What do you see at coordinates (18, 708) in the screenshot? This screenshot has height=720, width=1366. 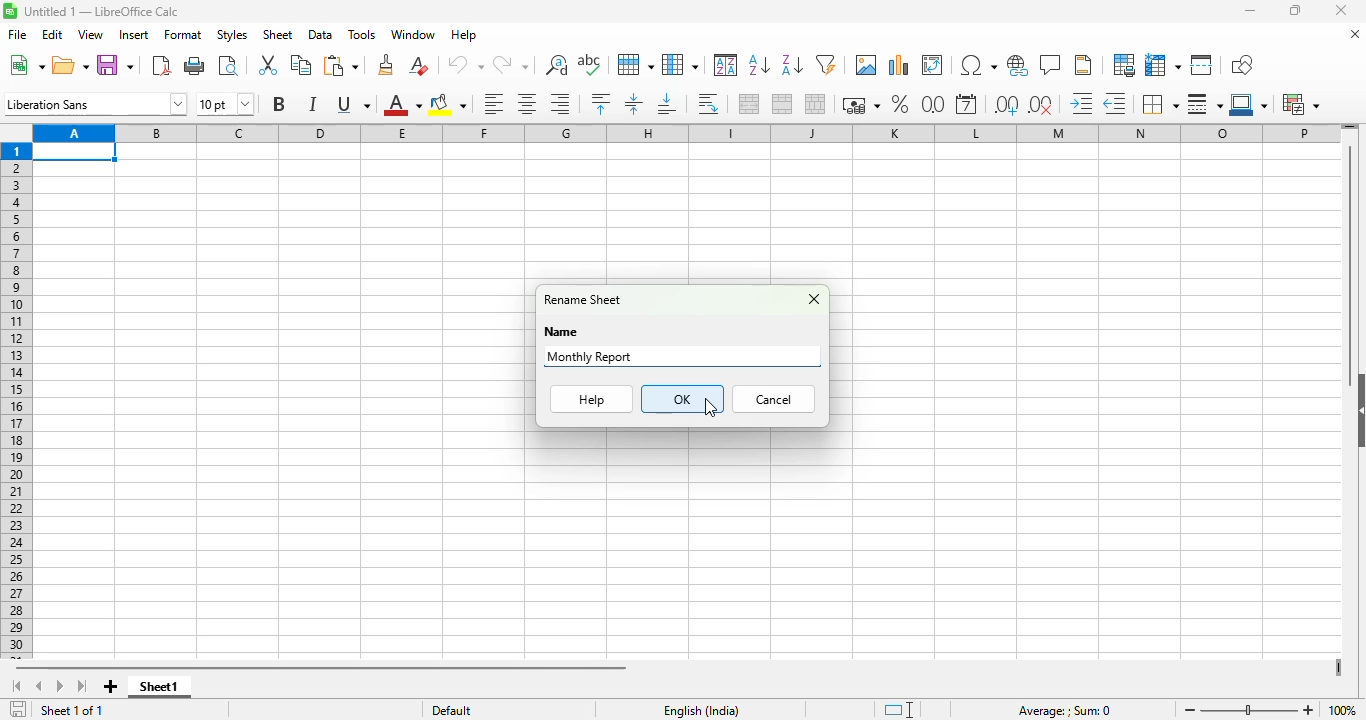 I see `click to save the document` at bounding box center [18, 708].